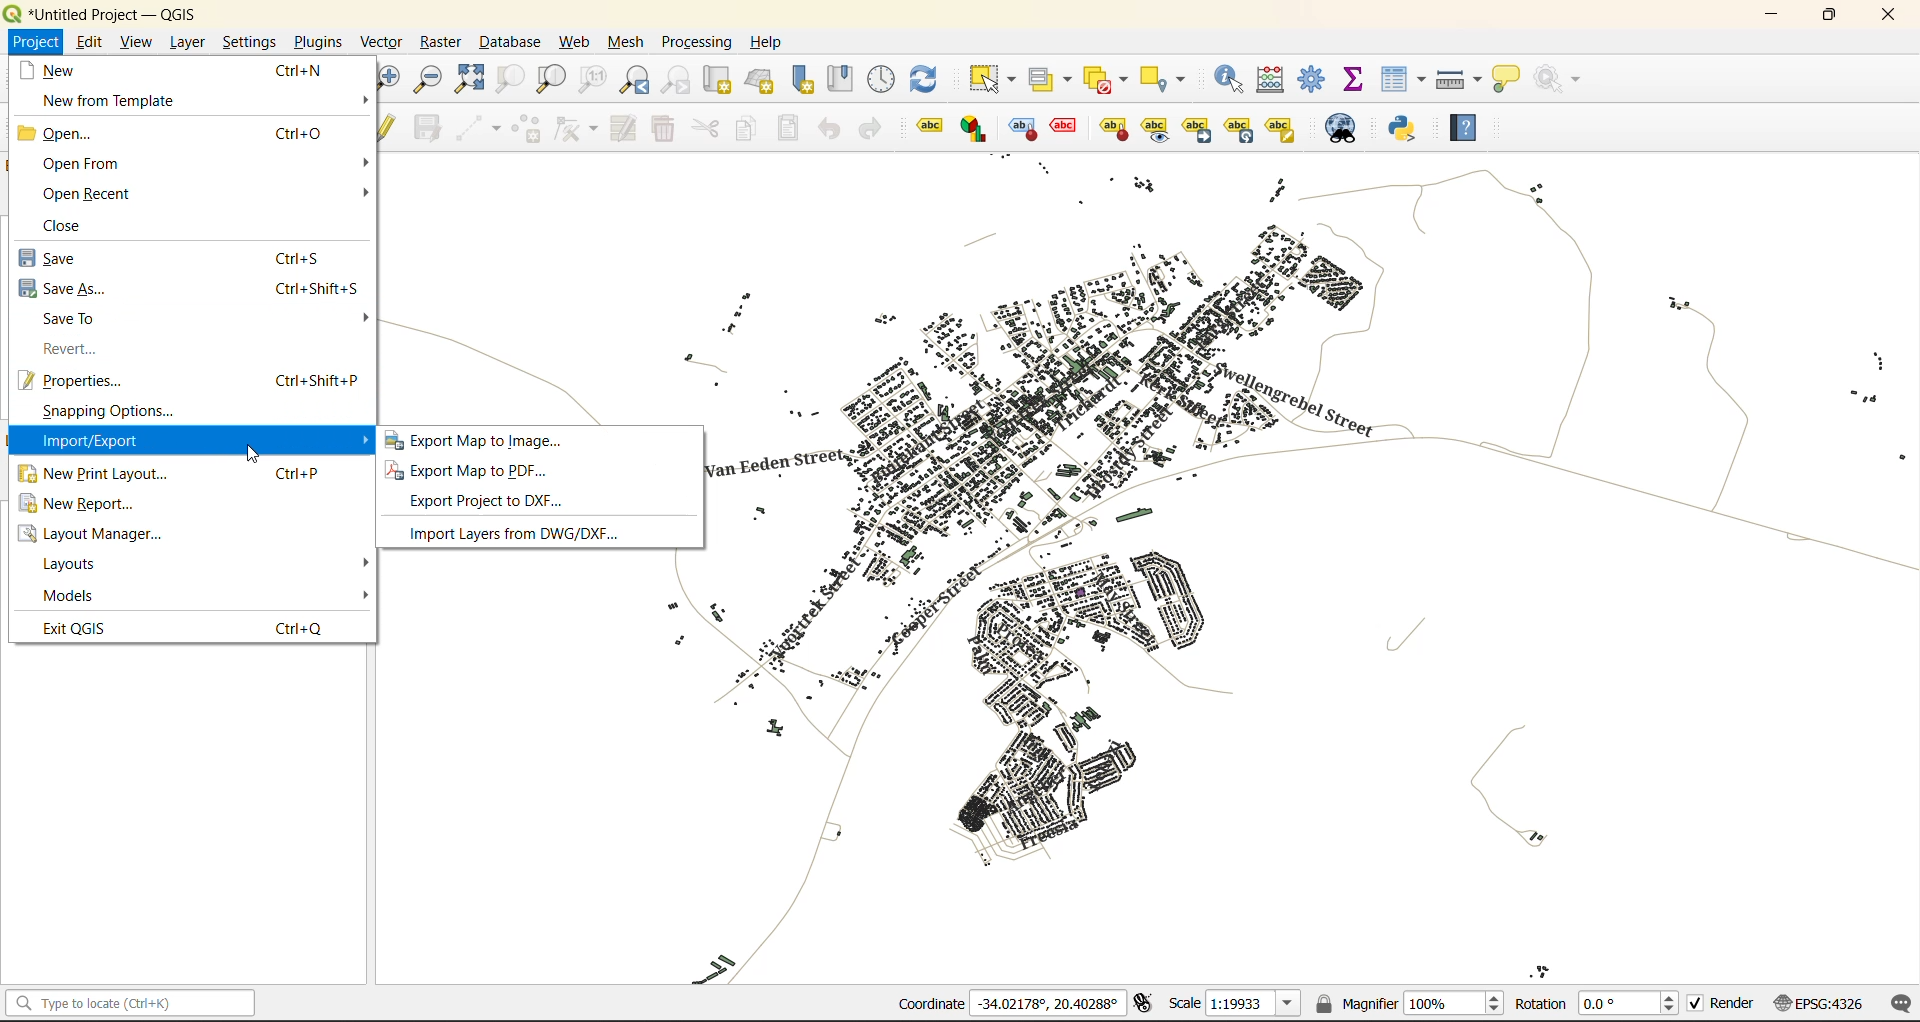 This screenshot has width=1920, height=1022. Describe the element at coordinates (884, 80) in the screenshot. I see `control panel` at that location.